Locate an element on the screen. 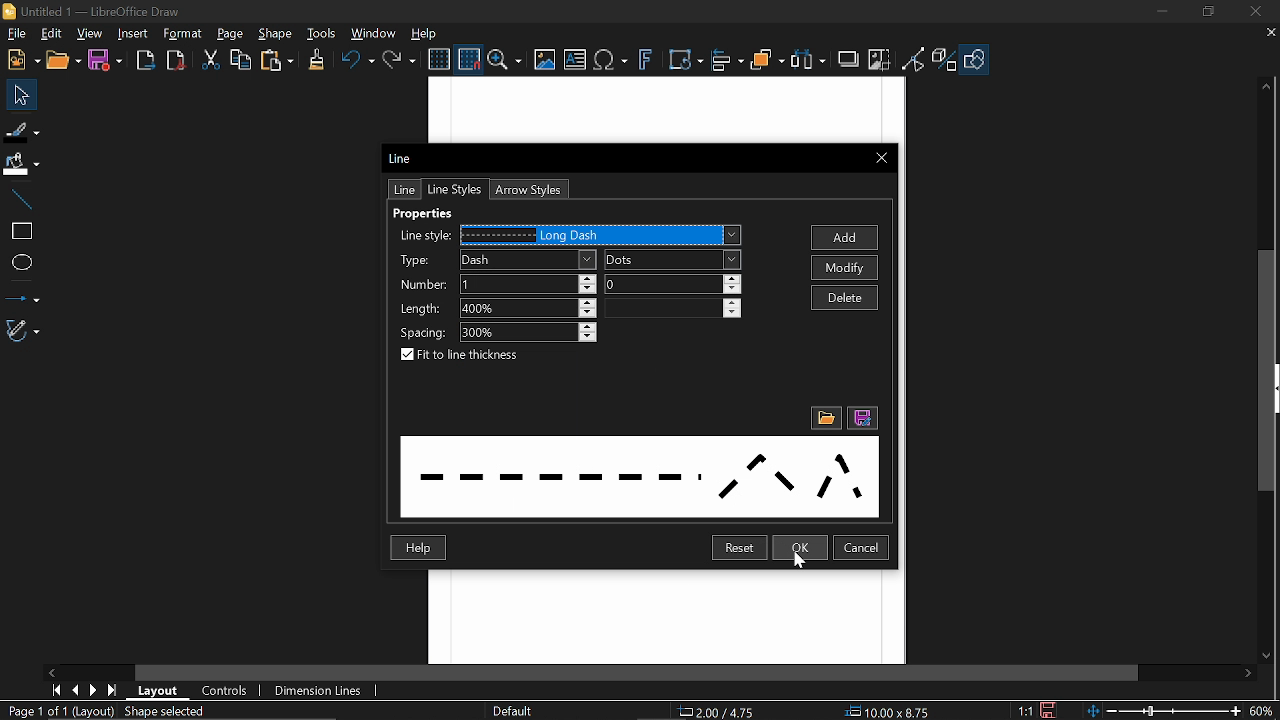  Help is located at coordinates (416, 548).